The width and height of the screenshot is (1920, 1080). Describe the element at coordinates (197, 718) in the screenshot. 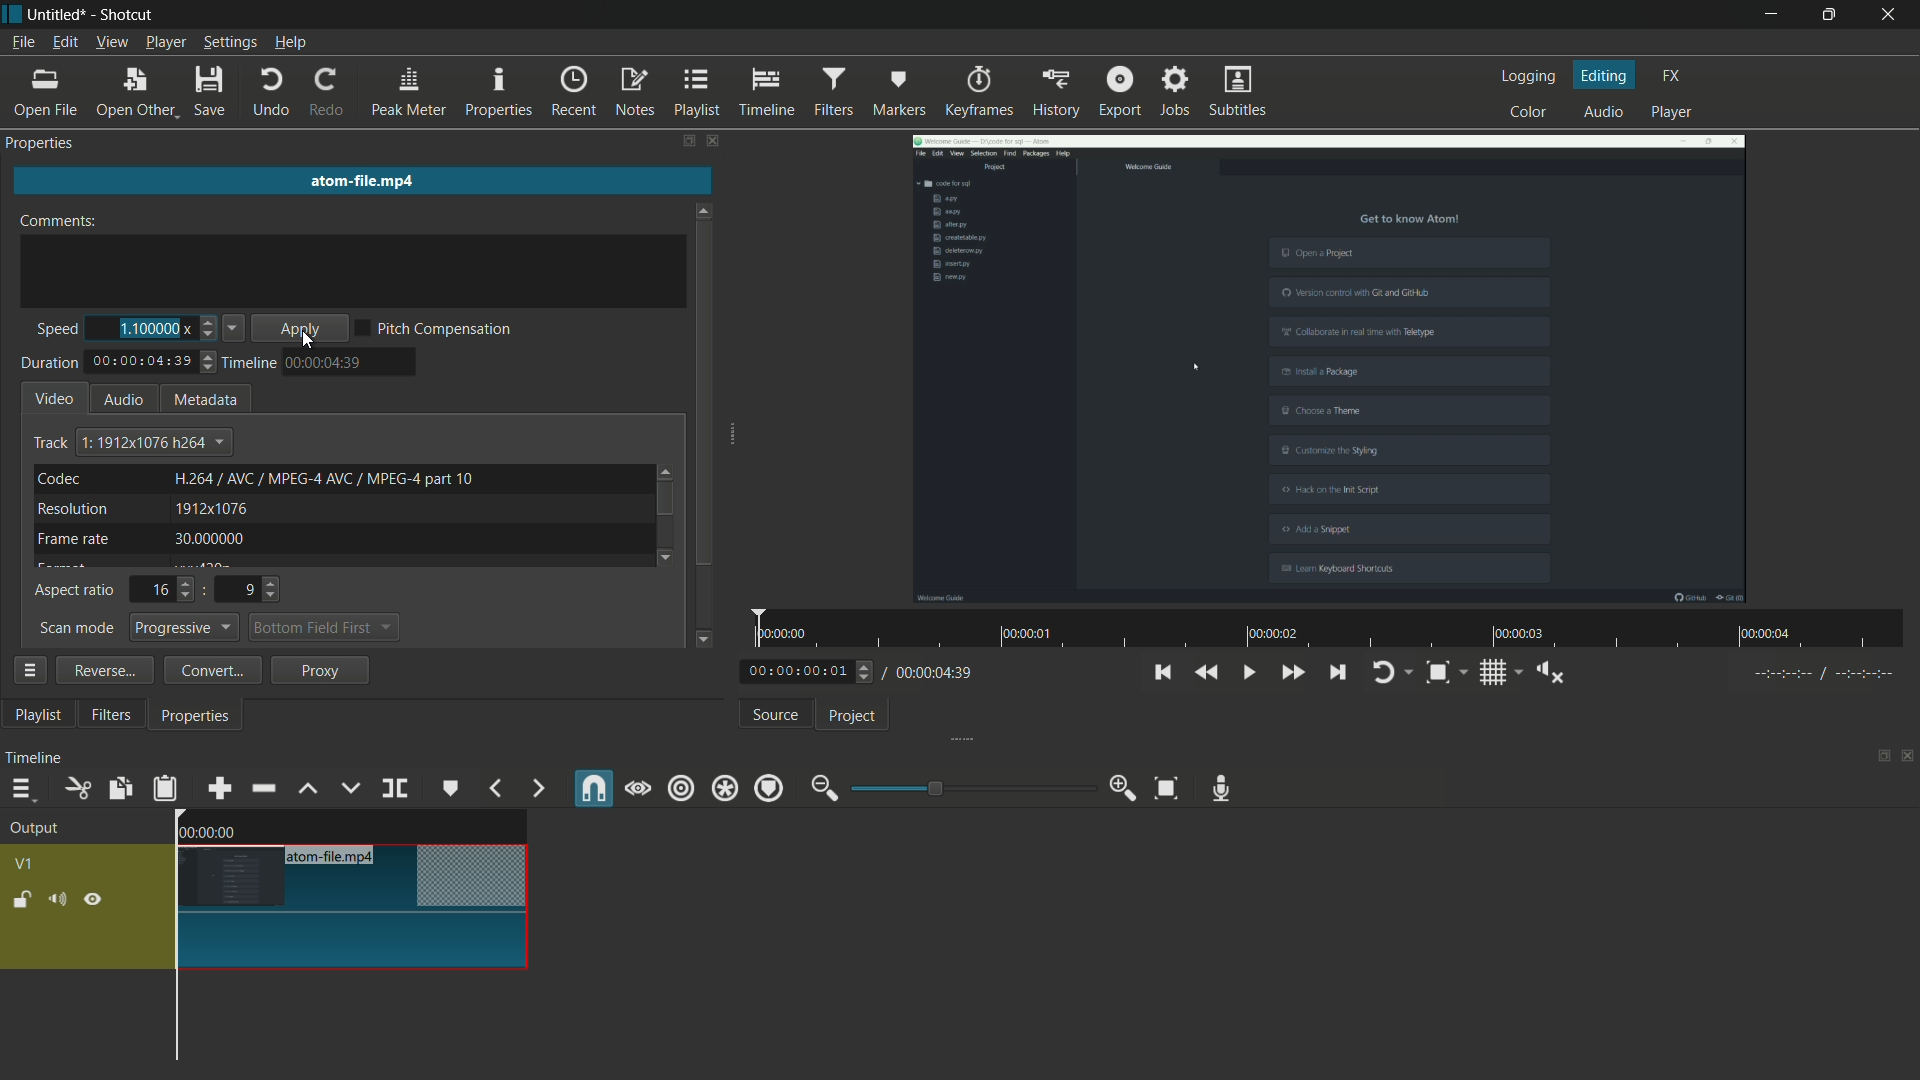

I see `properties` at that location.